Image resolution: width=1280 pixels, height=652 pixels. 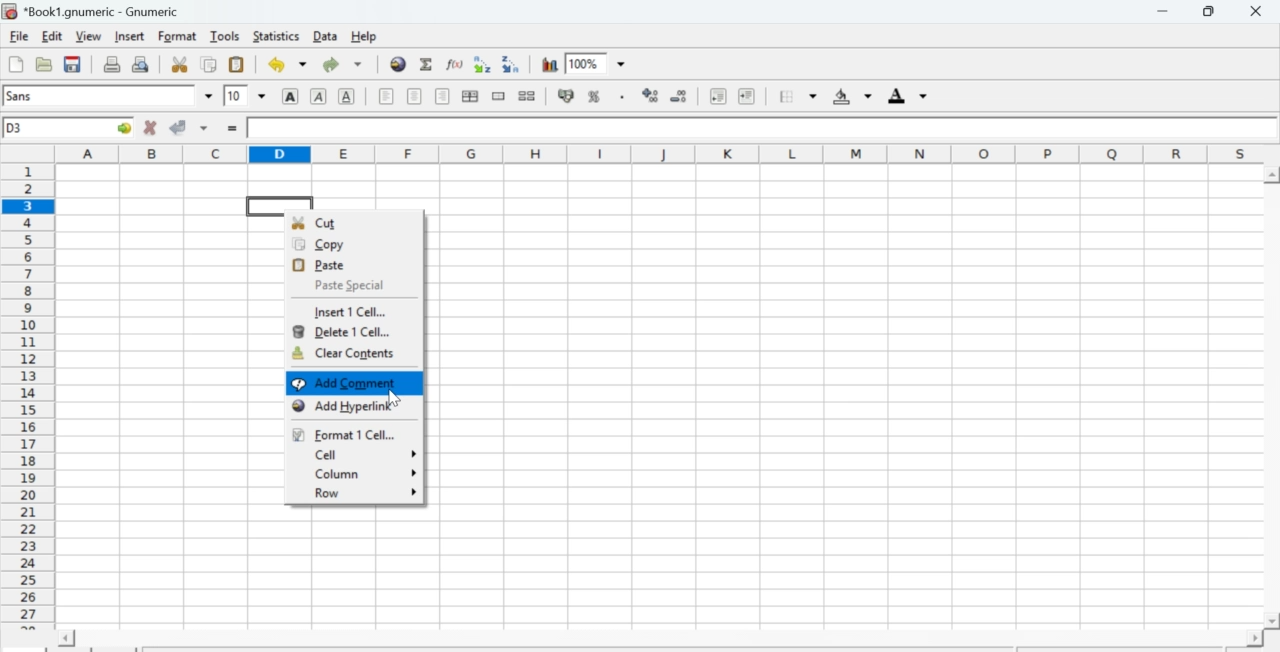 What do you see at coordinates (227, 37) in the screenshot?
I see `Tools` at bounding box center [227, 37].